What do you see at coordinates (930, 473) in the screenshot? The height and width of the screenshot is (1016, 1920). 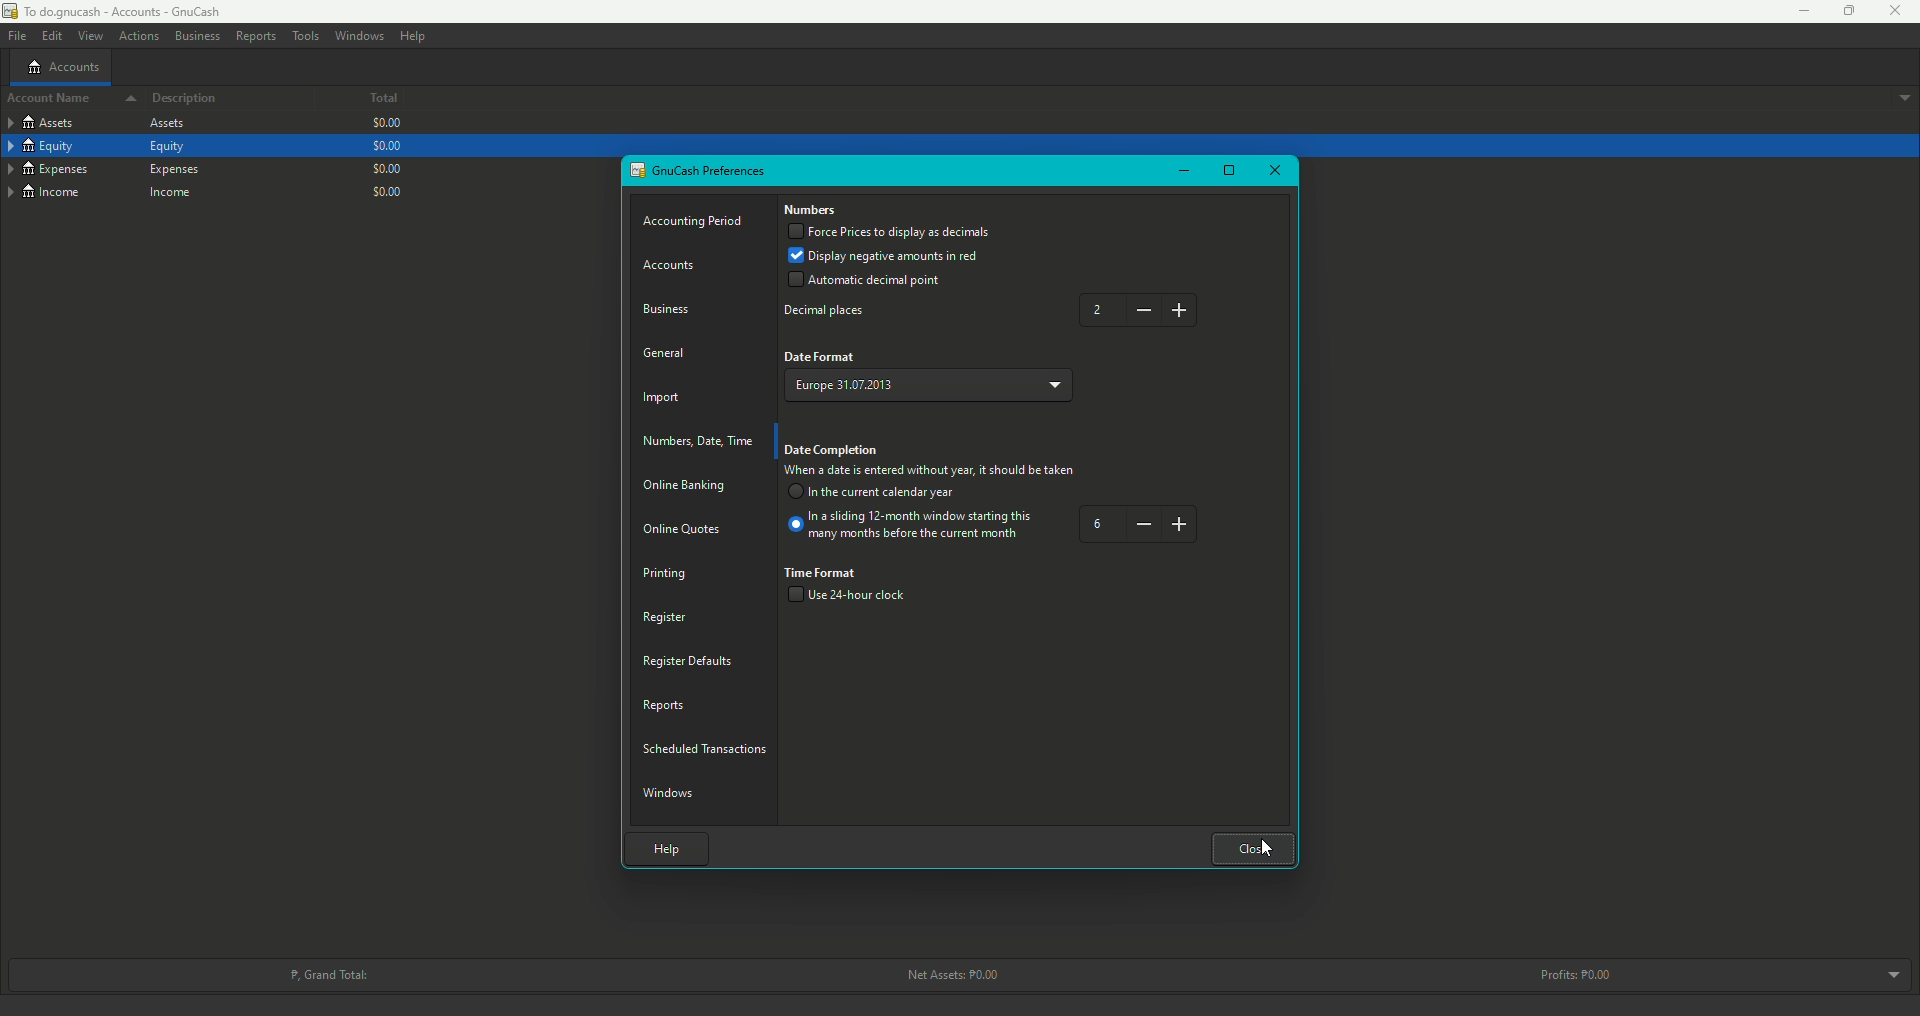 I see `When a date is entered without year` at bounding box center [930, 473].